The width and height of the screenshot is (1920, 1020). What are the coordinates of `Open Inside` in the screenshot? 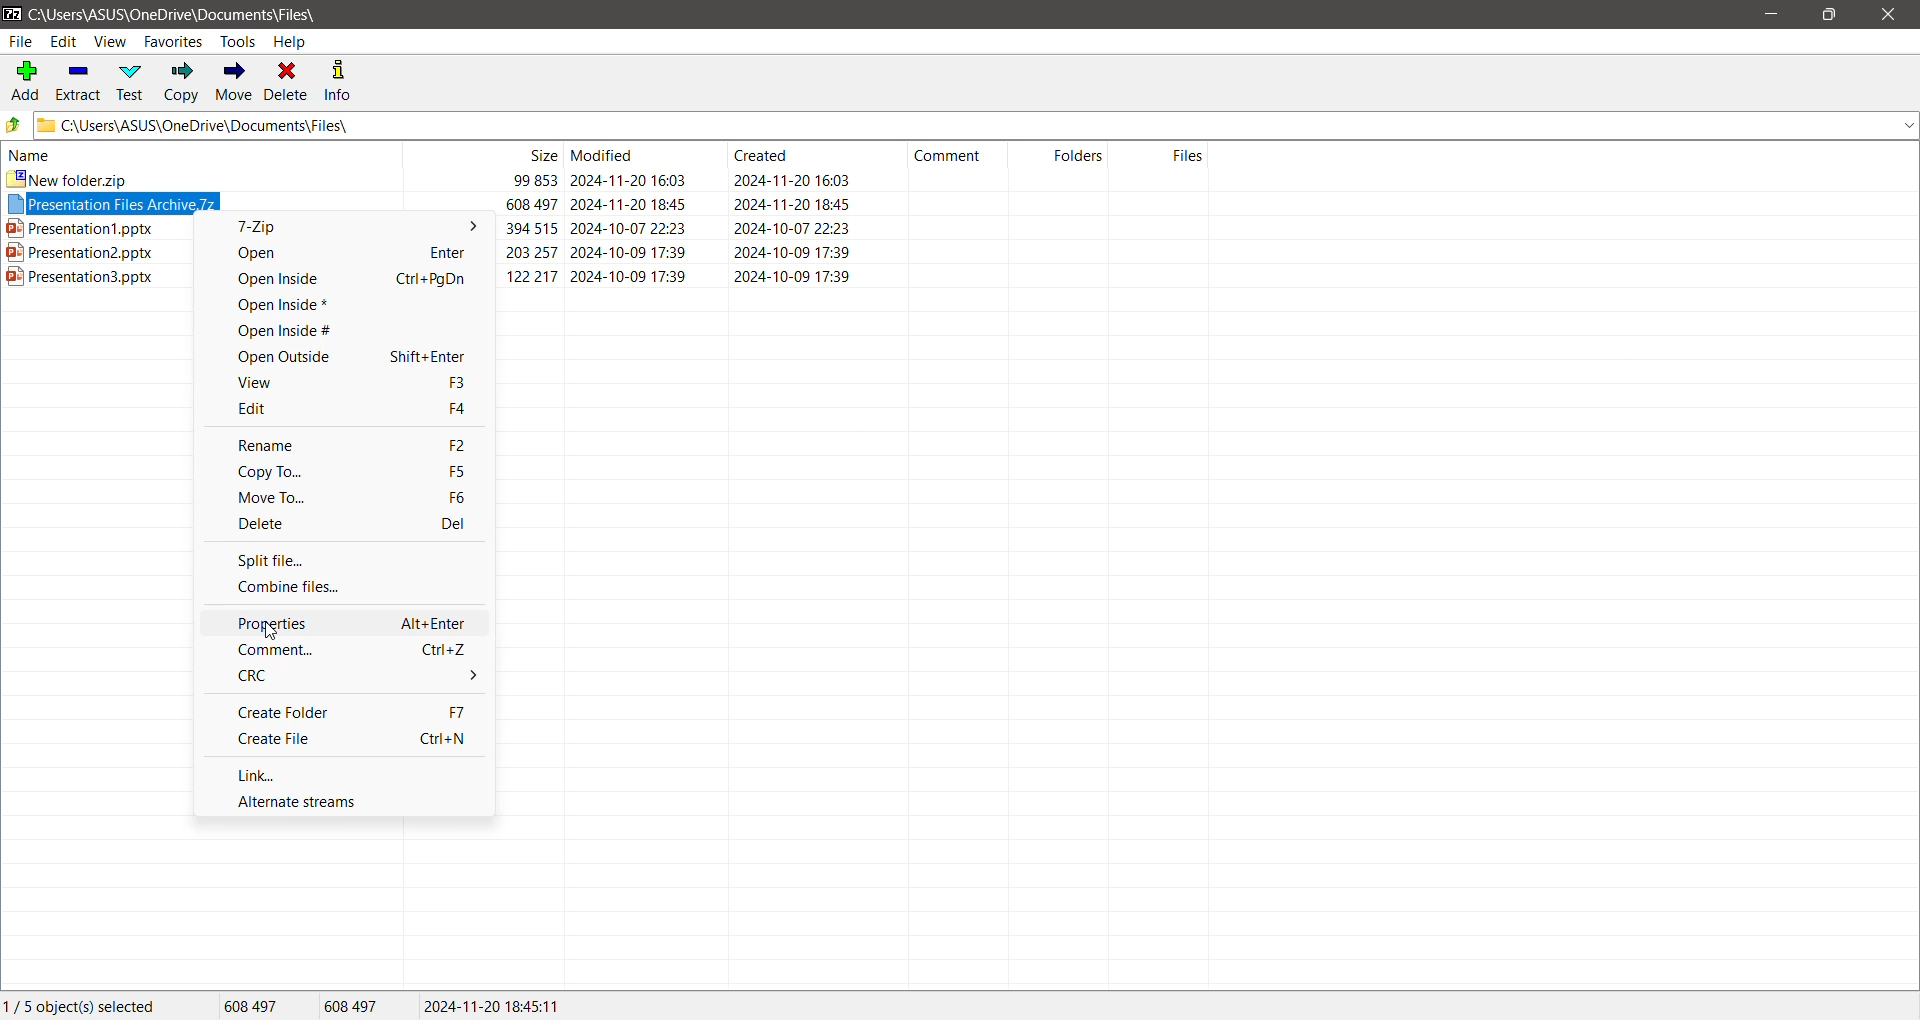 It's located at (290, 280).